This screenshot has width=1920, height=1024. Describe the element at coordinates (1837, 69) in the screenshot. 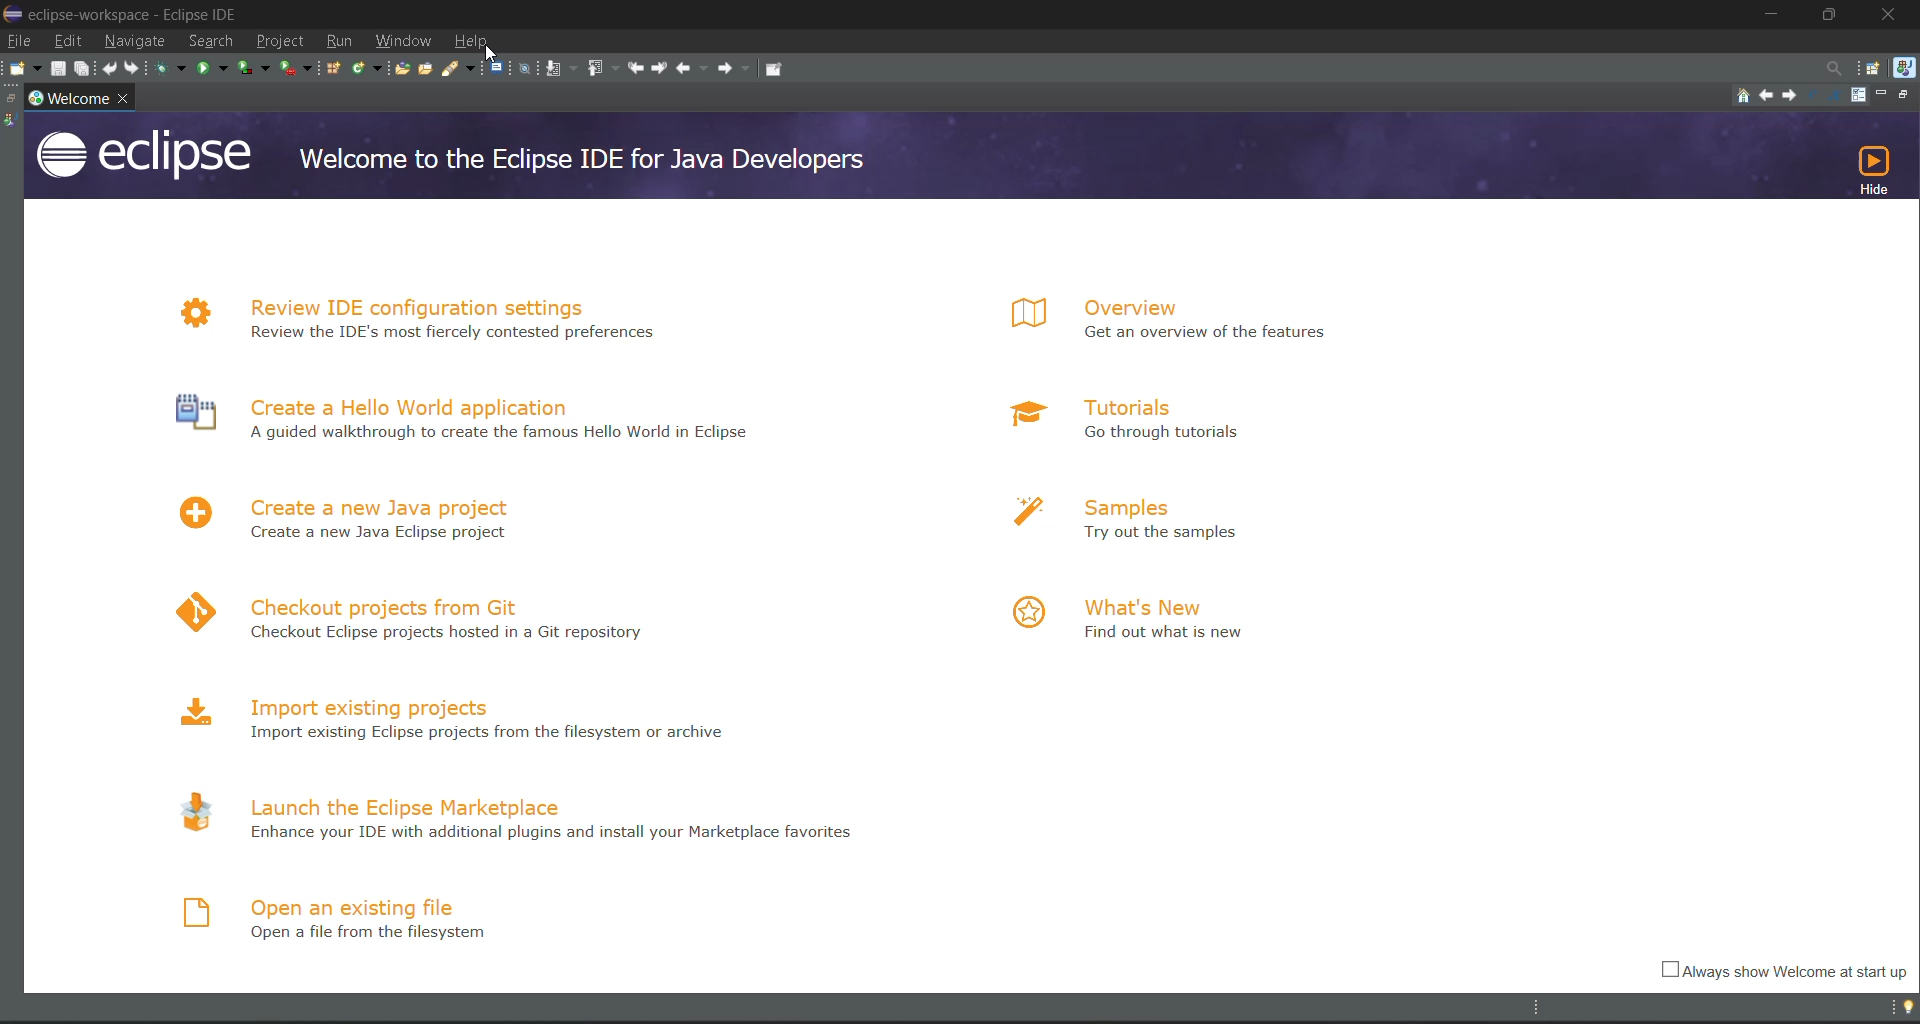

I see `access commands and other items` at that location.